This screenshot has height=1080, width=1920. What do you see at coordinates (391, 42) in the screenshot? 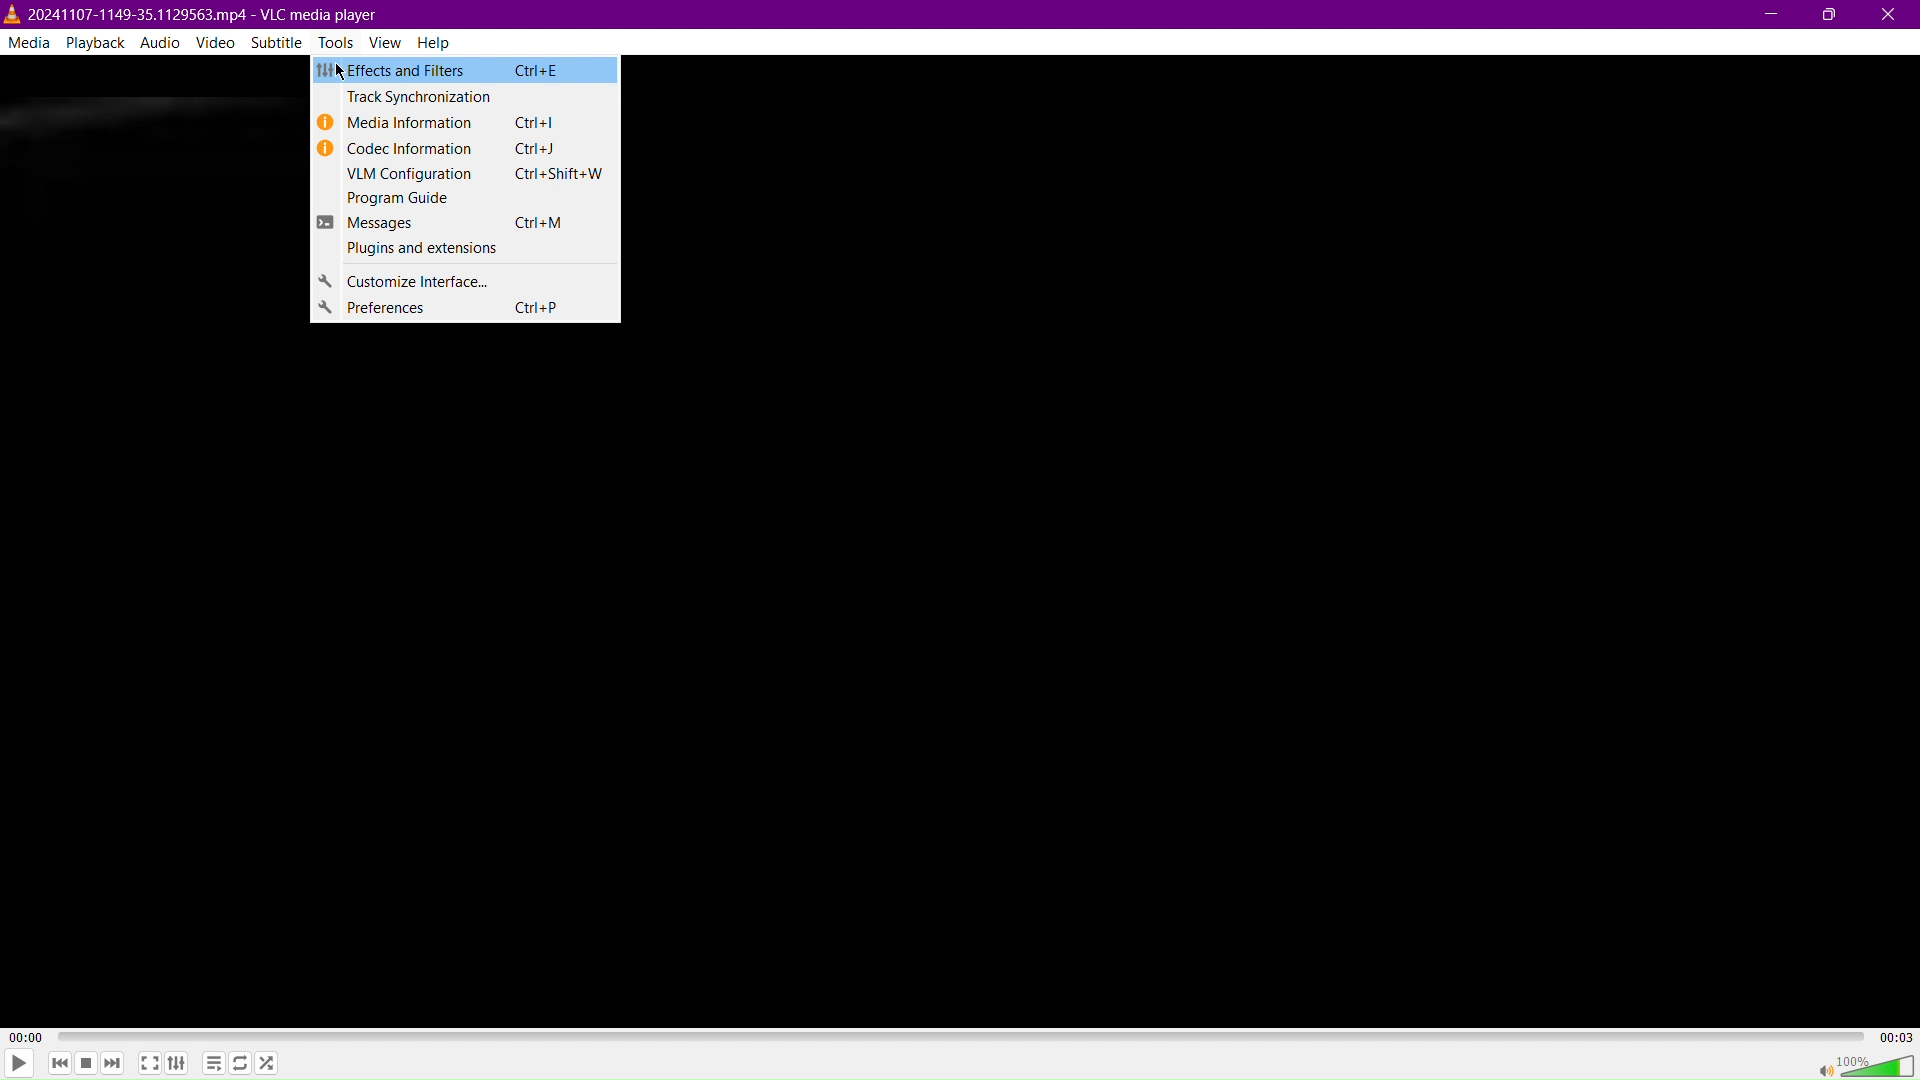
I see `View` at bounding box center [391, 42].